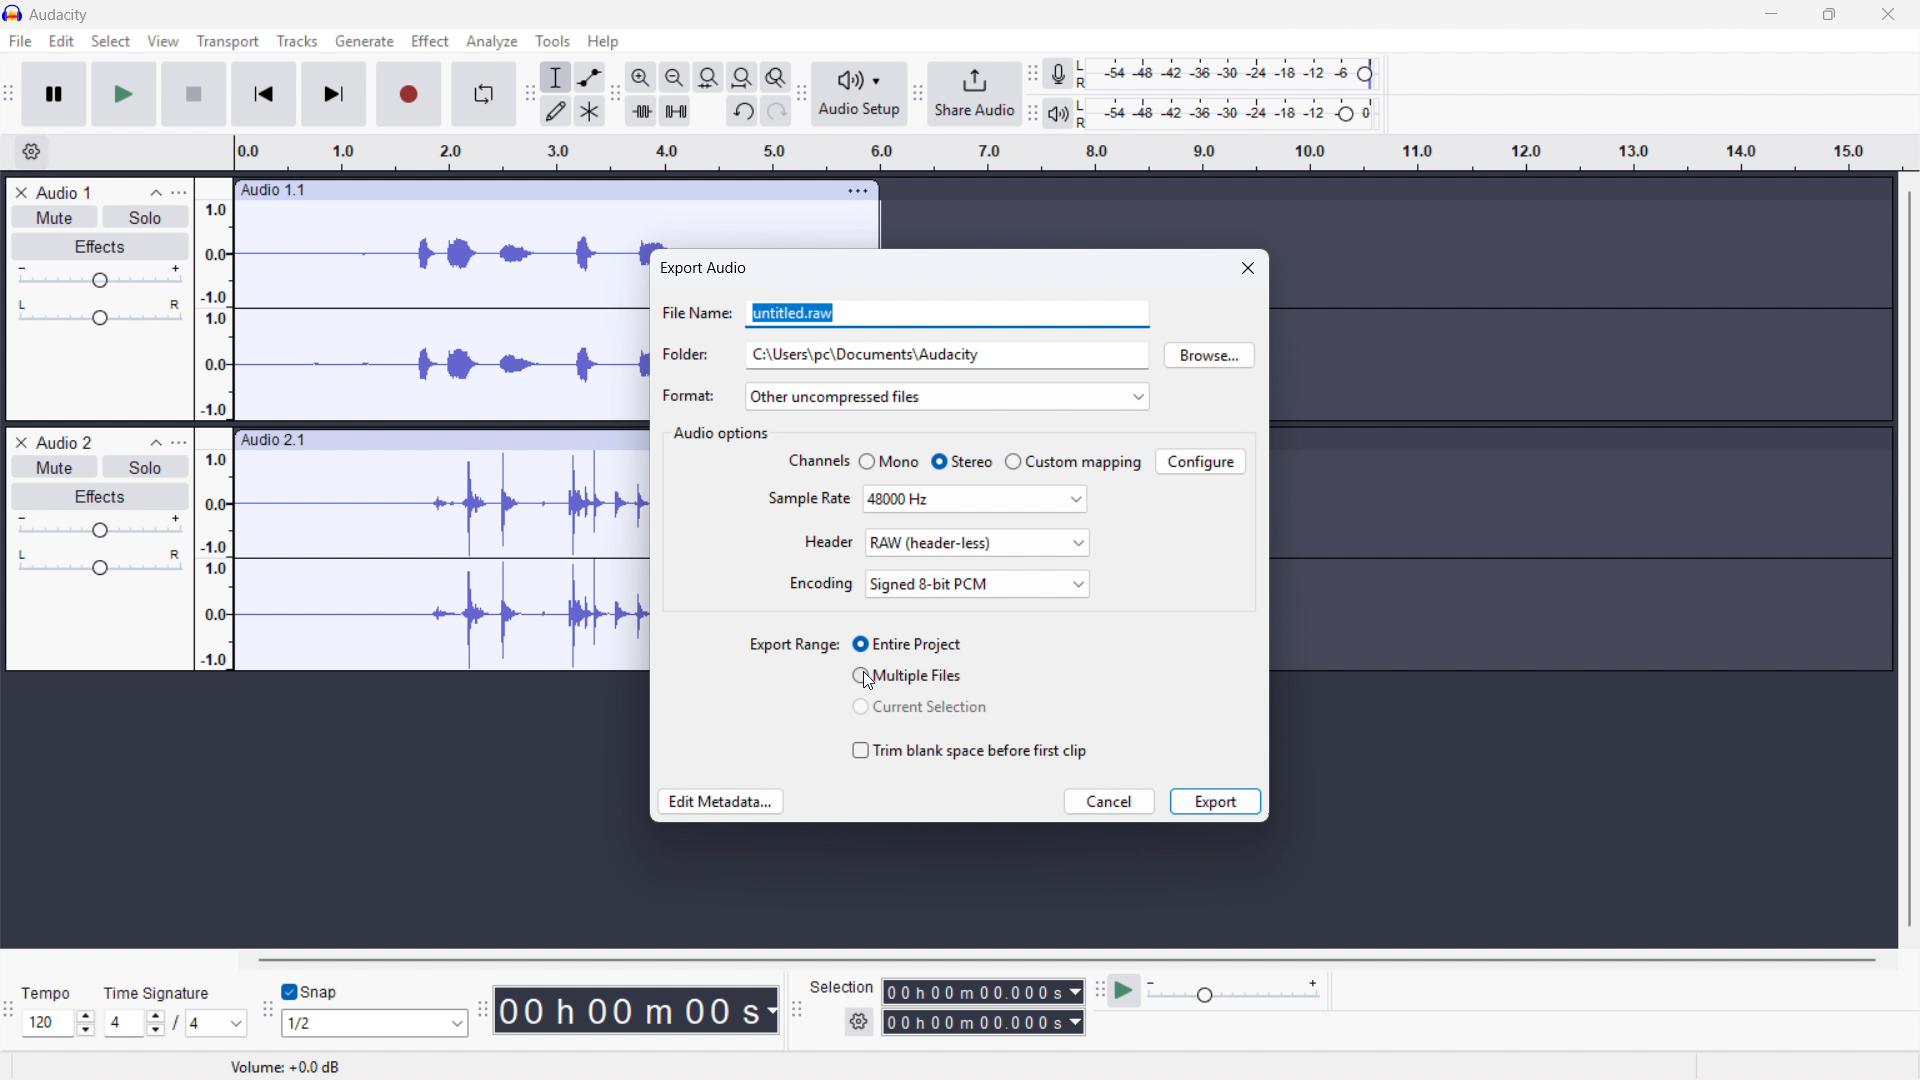 This screenshot has width=1920, height=1080. I want to click on Edit toolbar , so click(528, 96).